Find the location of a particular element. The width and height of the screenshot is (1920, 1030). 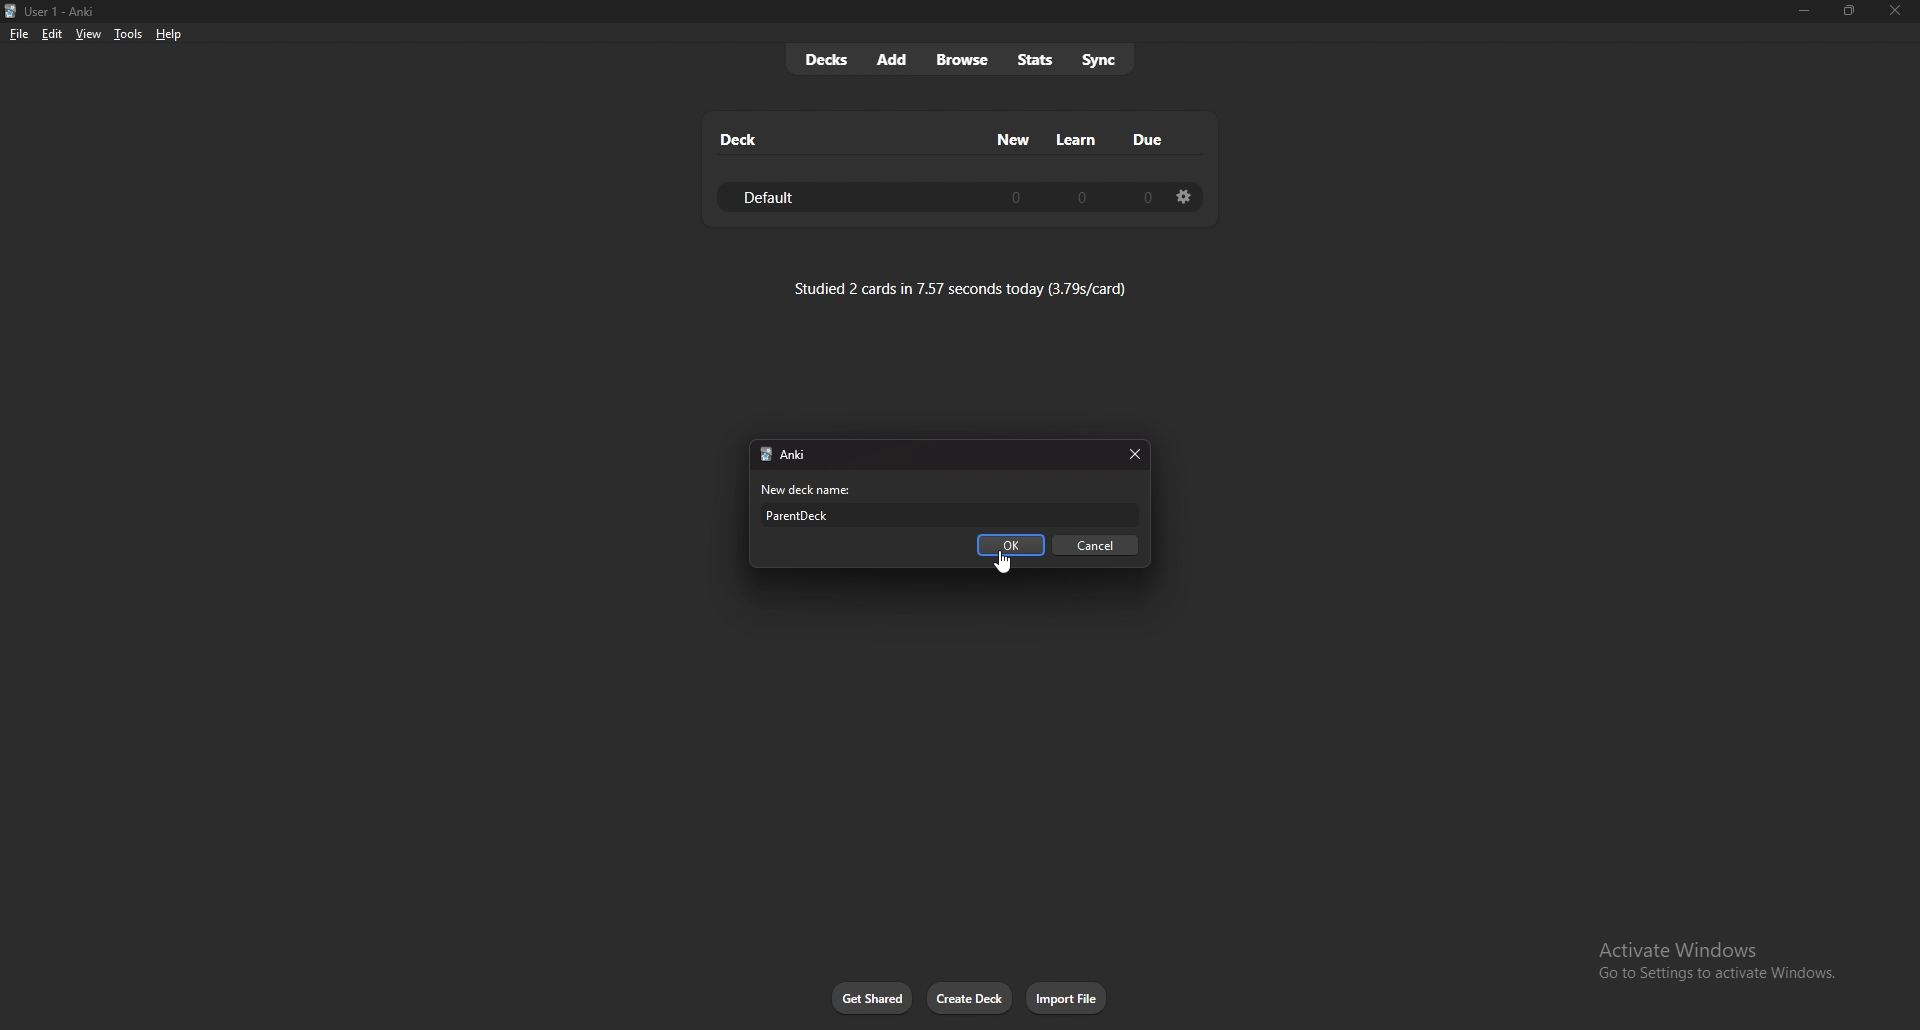

cursor is located at coordinates (1004, 564).